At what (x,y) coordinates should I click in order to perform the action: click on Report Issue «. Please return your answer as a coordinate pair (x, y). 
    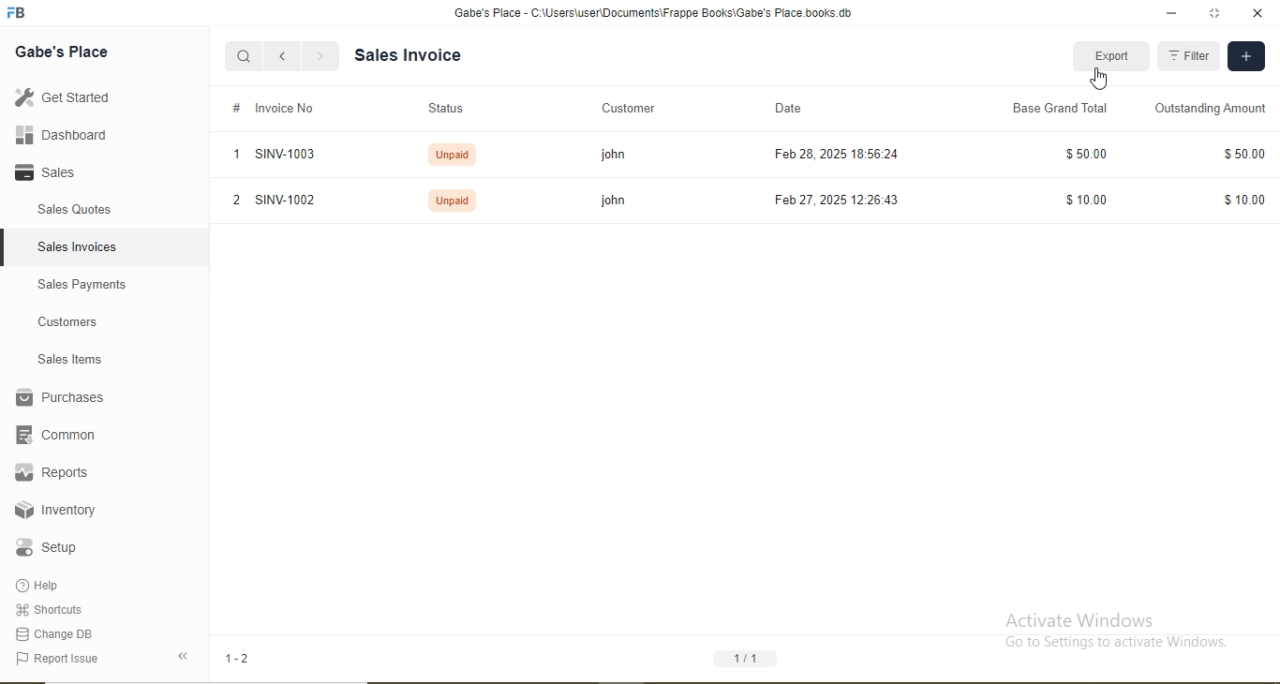
    Looking at the image, I should click on (106, 659).